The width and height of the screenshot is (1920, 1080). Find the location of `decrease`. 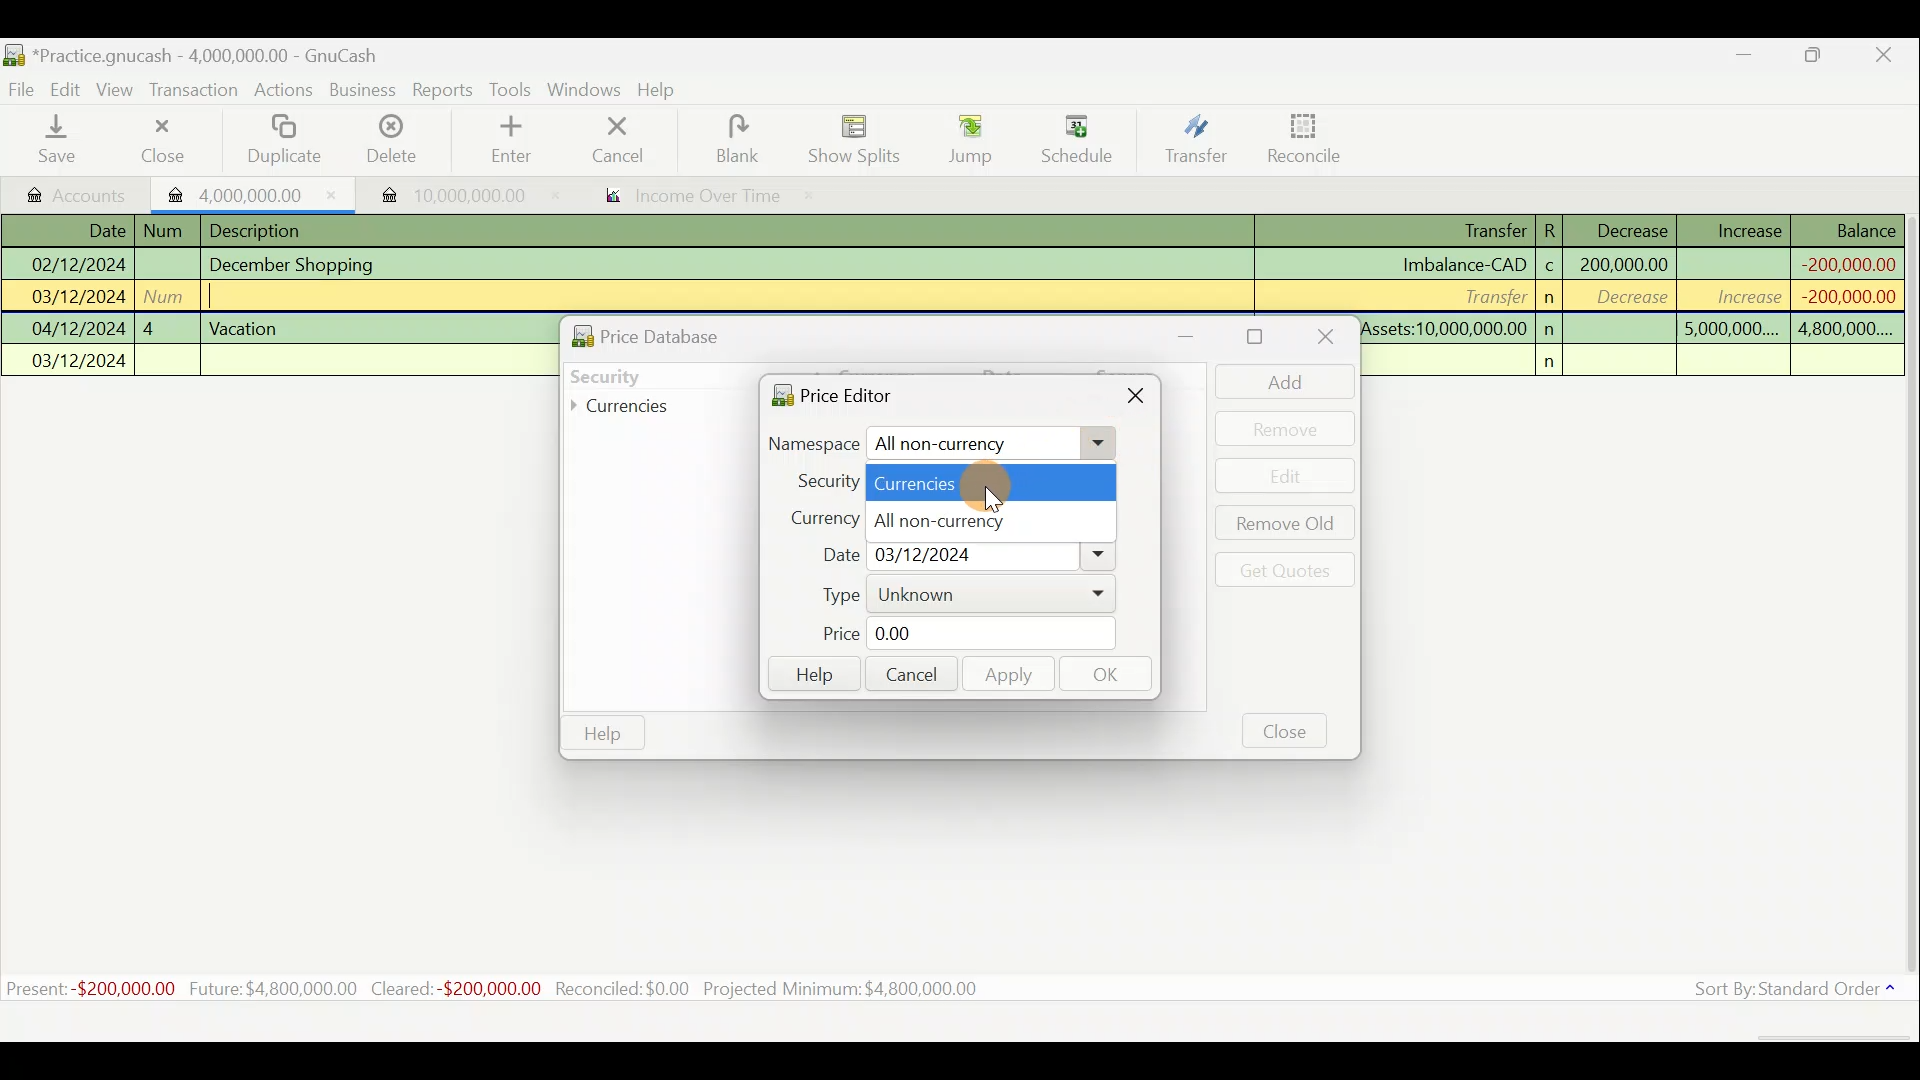

decrease is located at coordinates (1626, 299).